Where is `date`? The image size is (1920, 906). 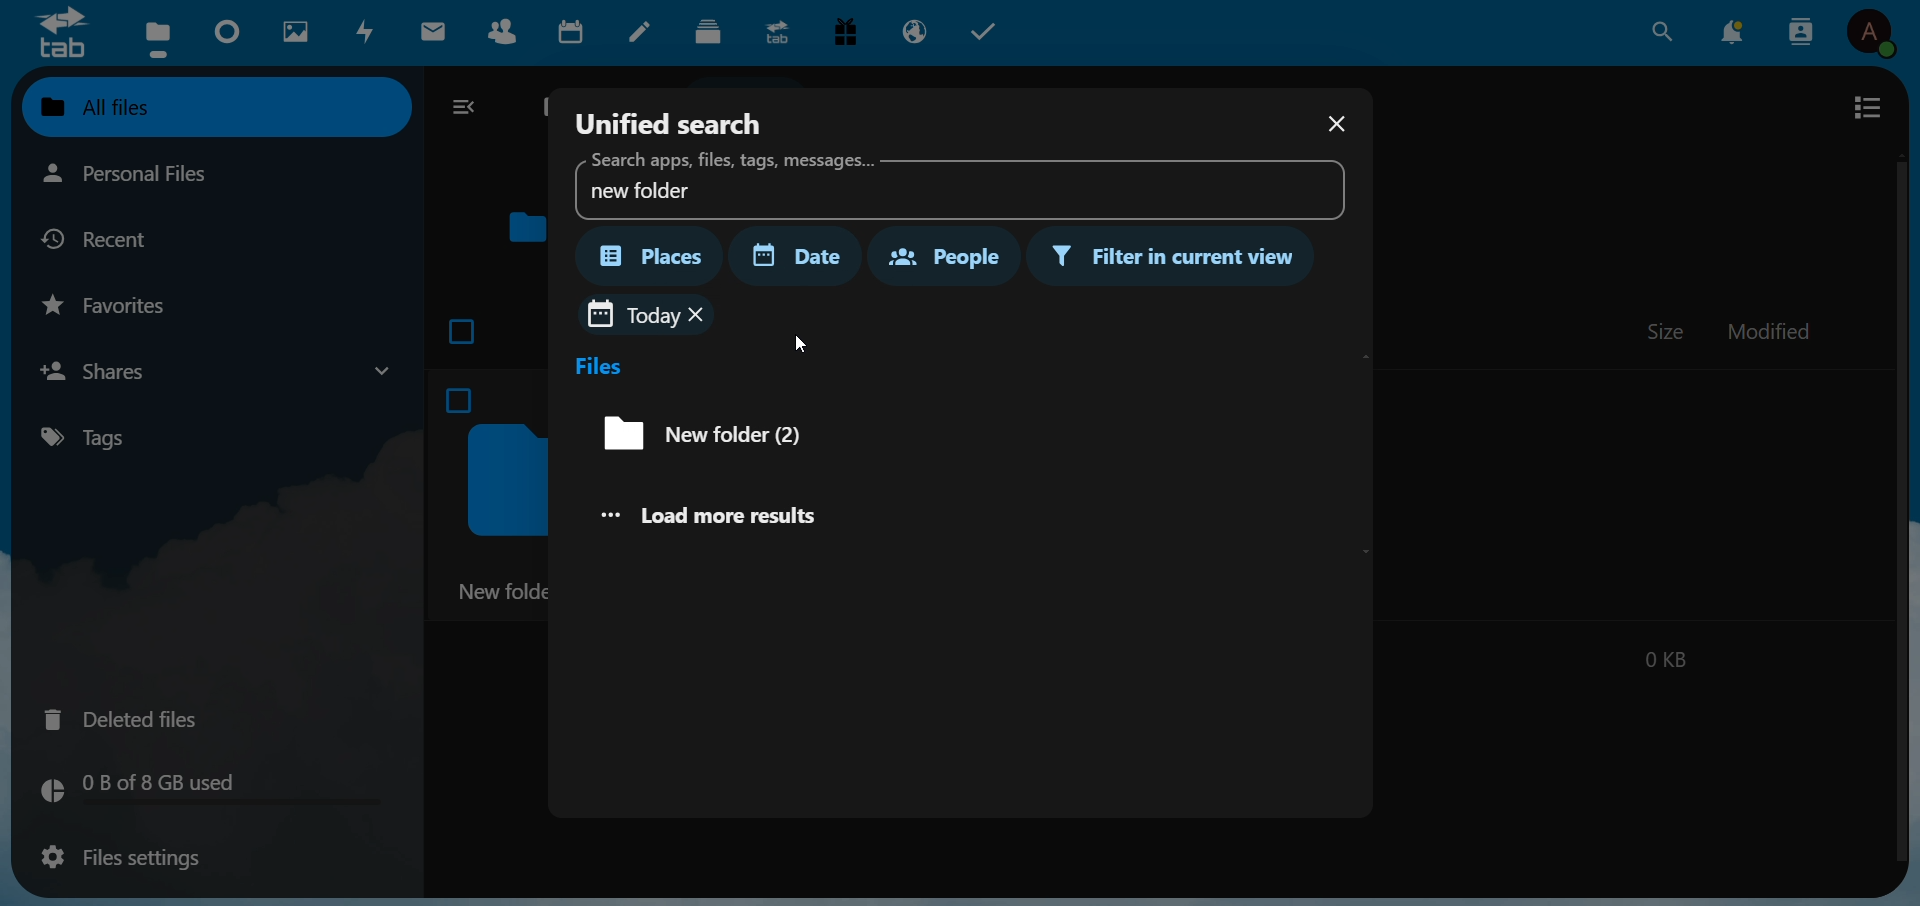
date is located at coordinates (806, 256).